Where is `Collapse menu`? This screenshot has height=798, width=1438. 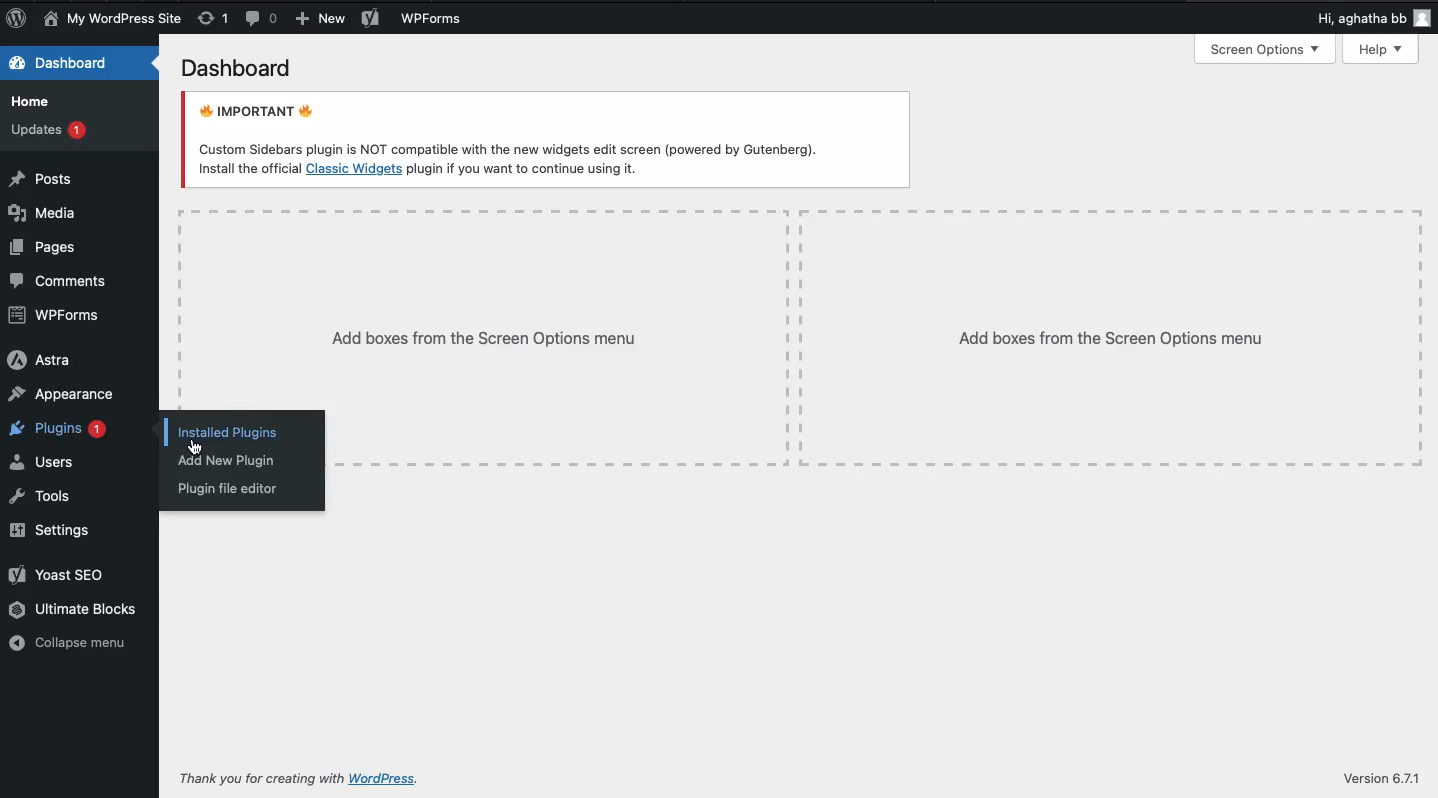 Collapse menu is located at coordinates (73, 643).